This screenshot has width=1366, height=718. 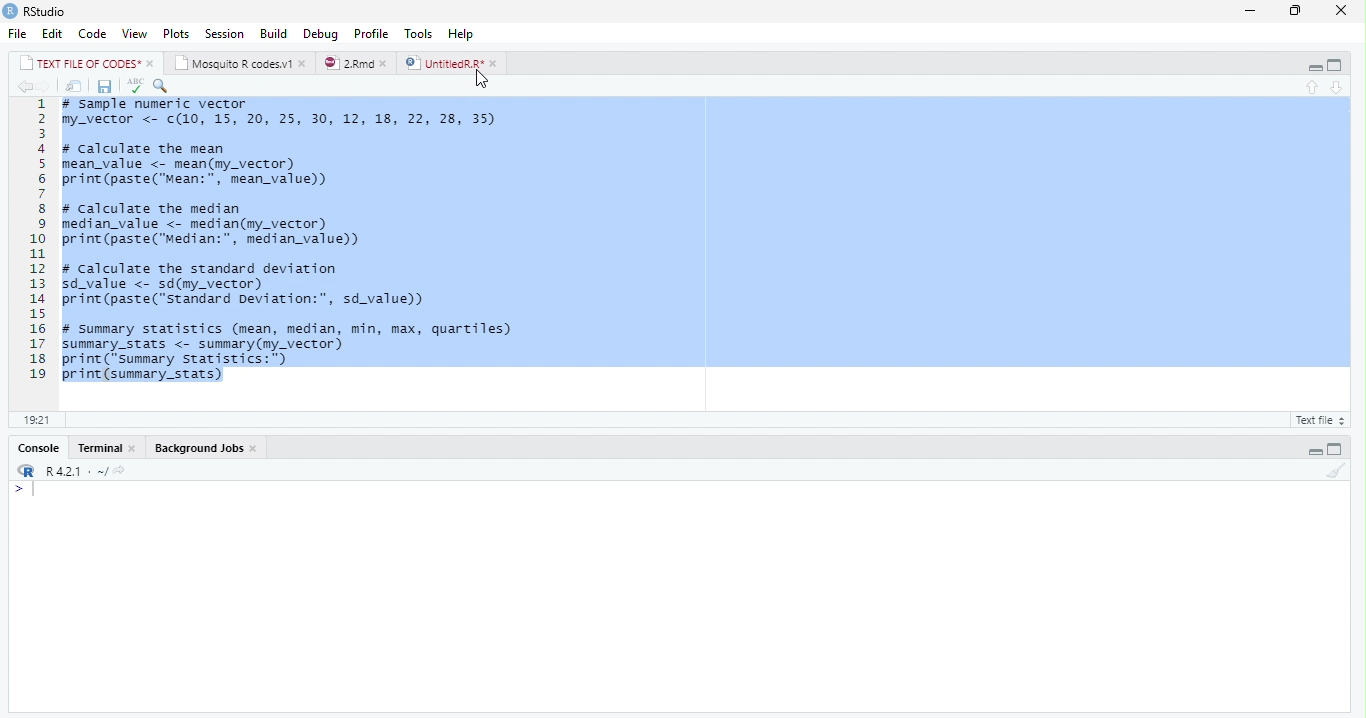 I want to click on spelling check, so click(x=135, y=86).